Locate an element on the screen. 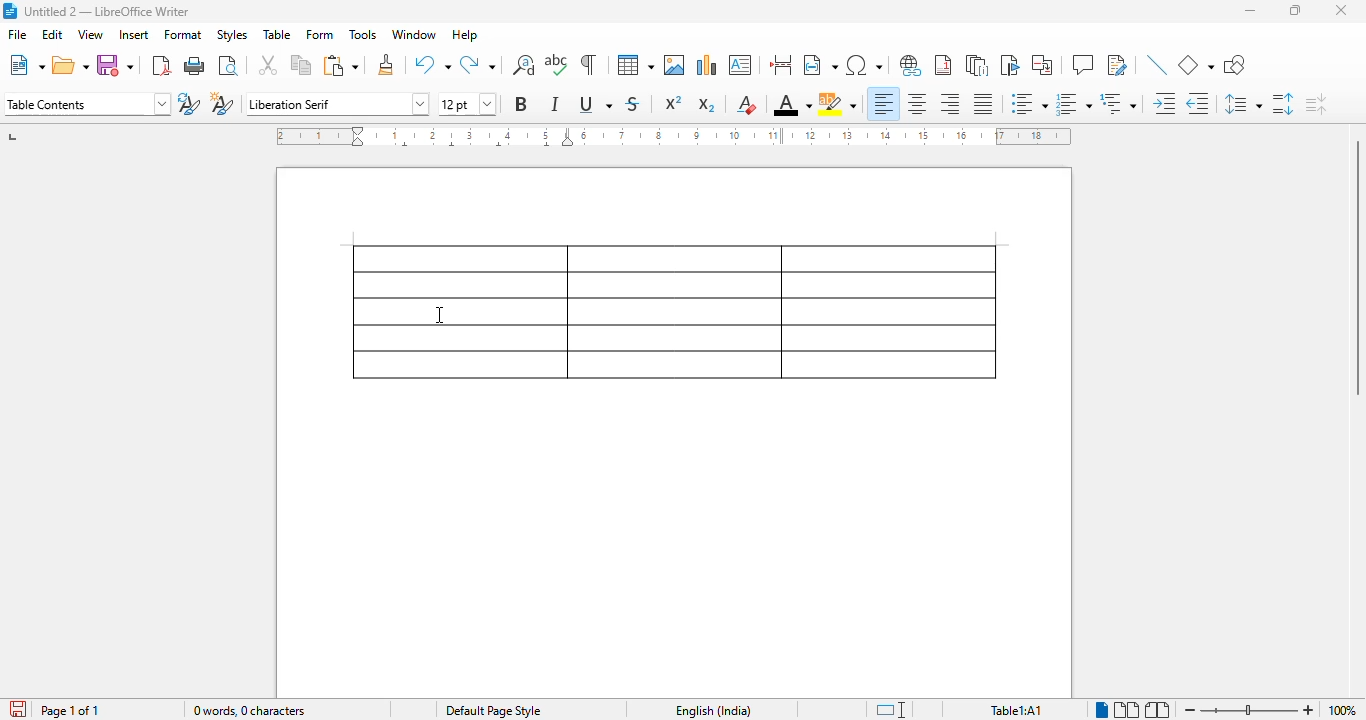 The width and height of the screenshot is (1366, 720). window is located at coordinates (416, 35).